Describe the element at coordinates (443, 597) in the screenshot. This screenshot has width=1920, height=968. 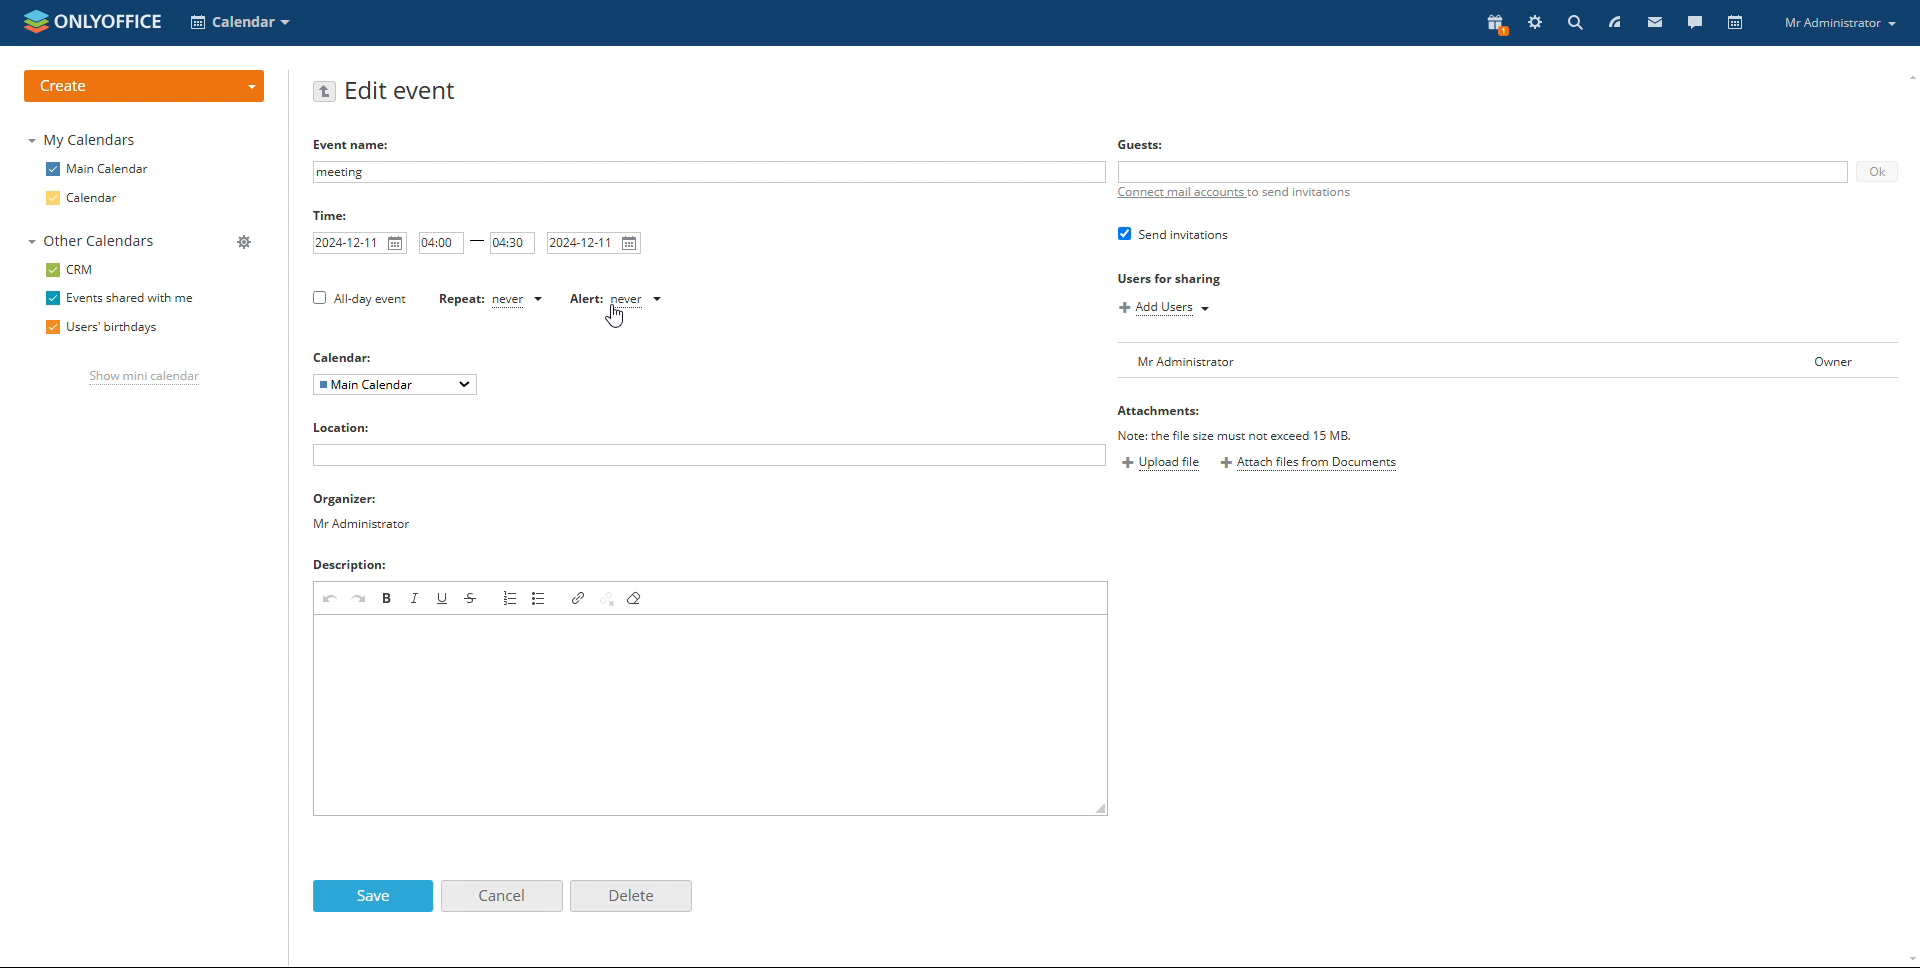
I see `underline` at that location.